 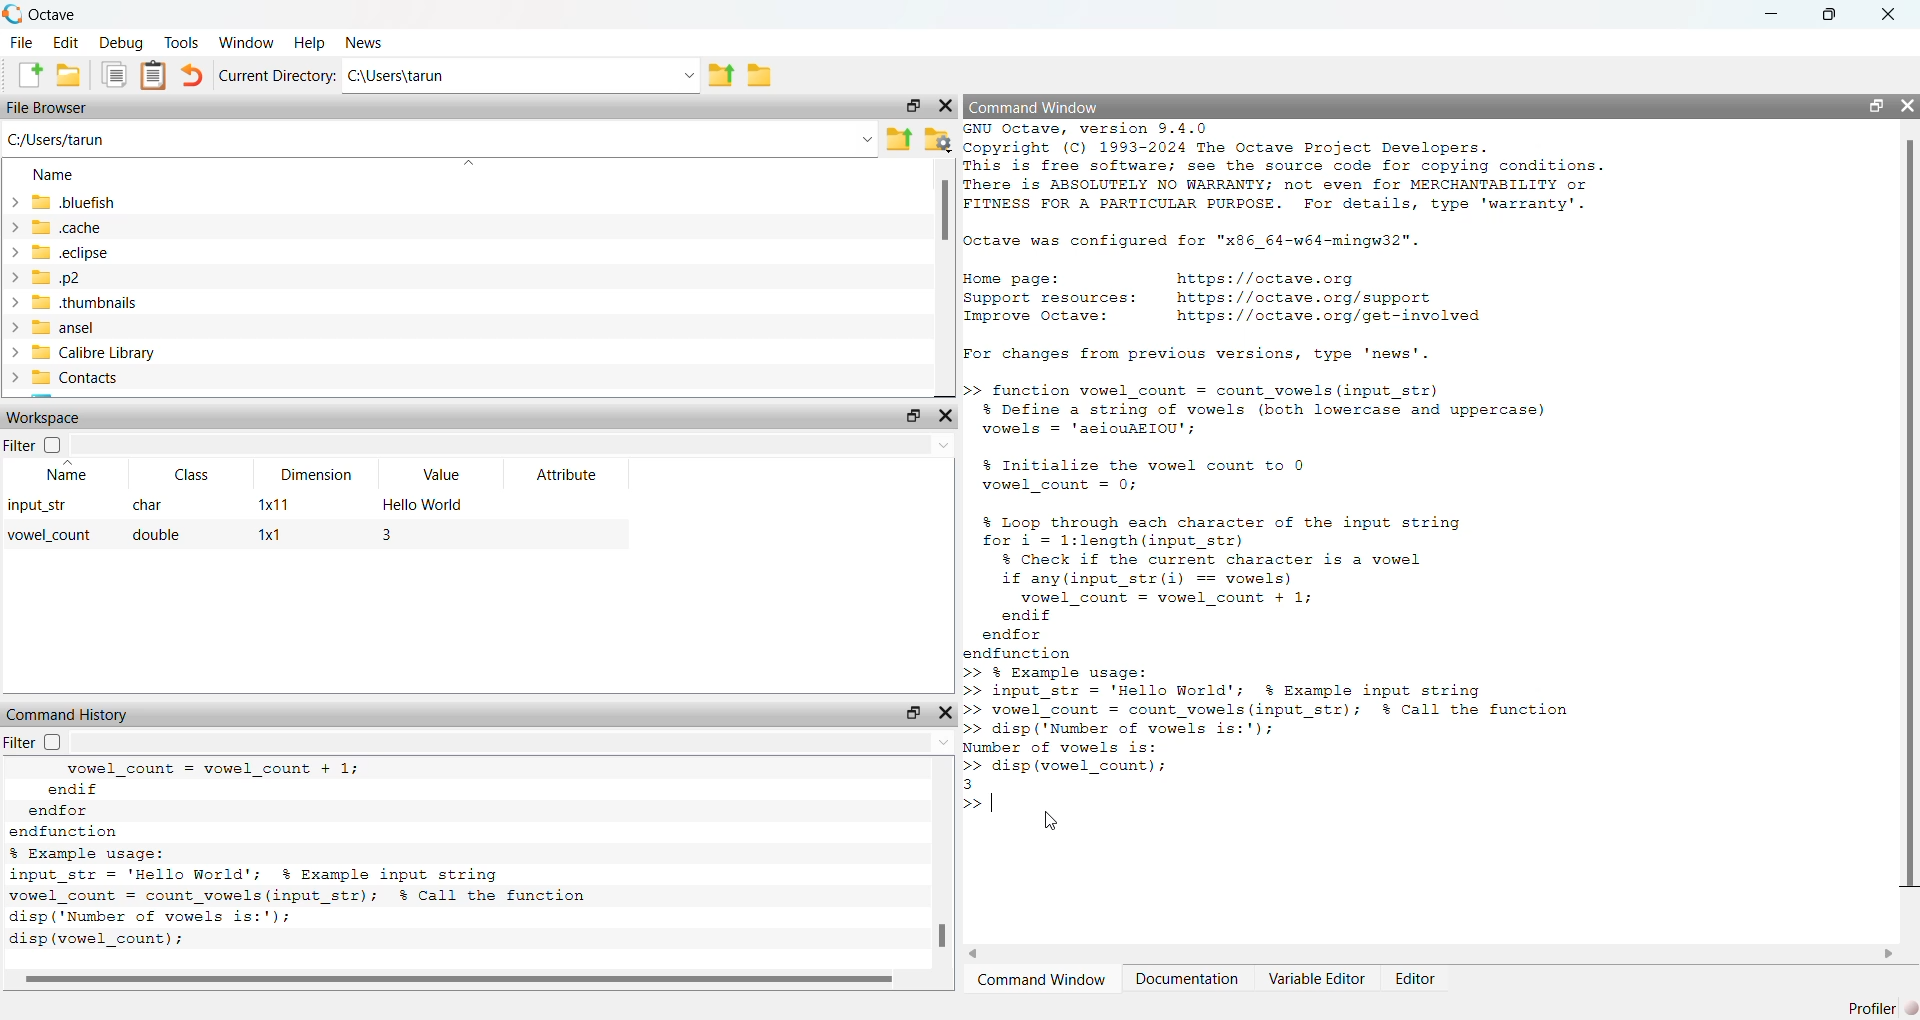 What do you see at coordinates (389, 533) in the screenshot?
I see `3` at bounding box center [389, 533].